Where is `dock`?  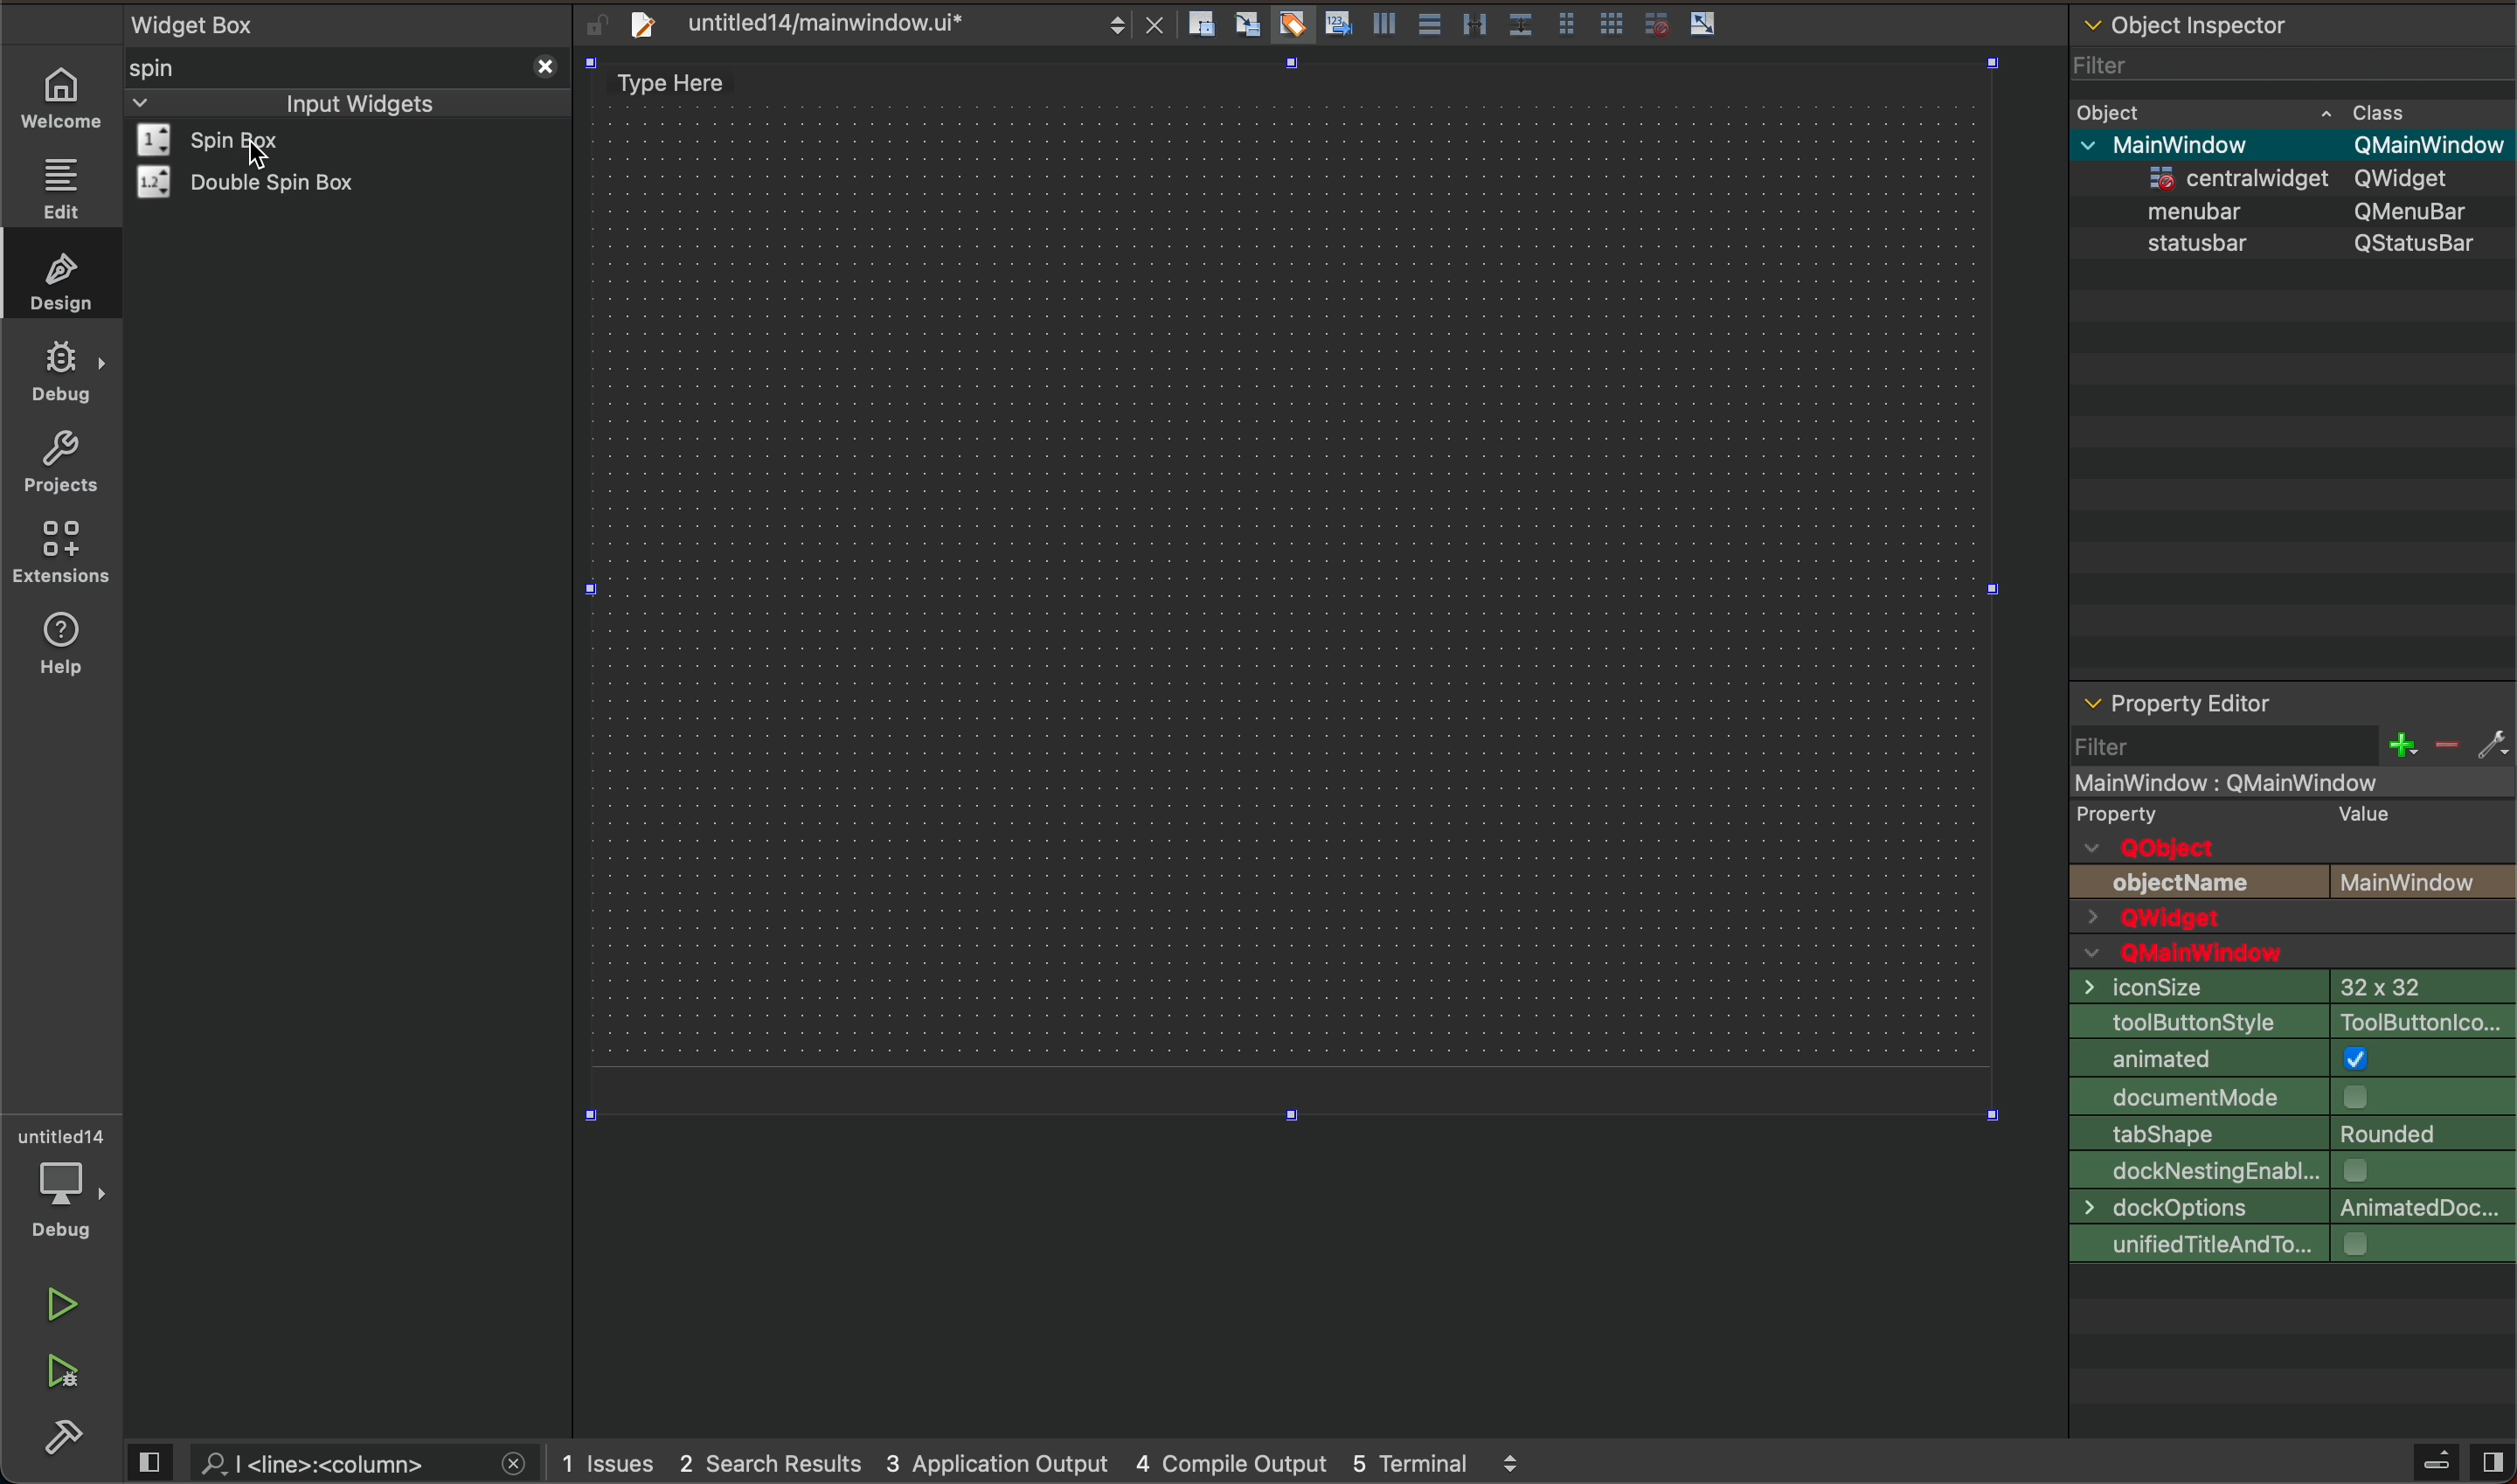
dock is located at coordinates (2290, 1171).